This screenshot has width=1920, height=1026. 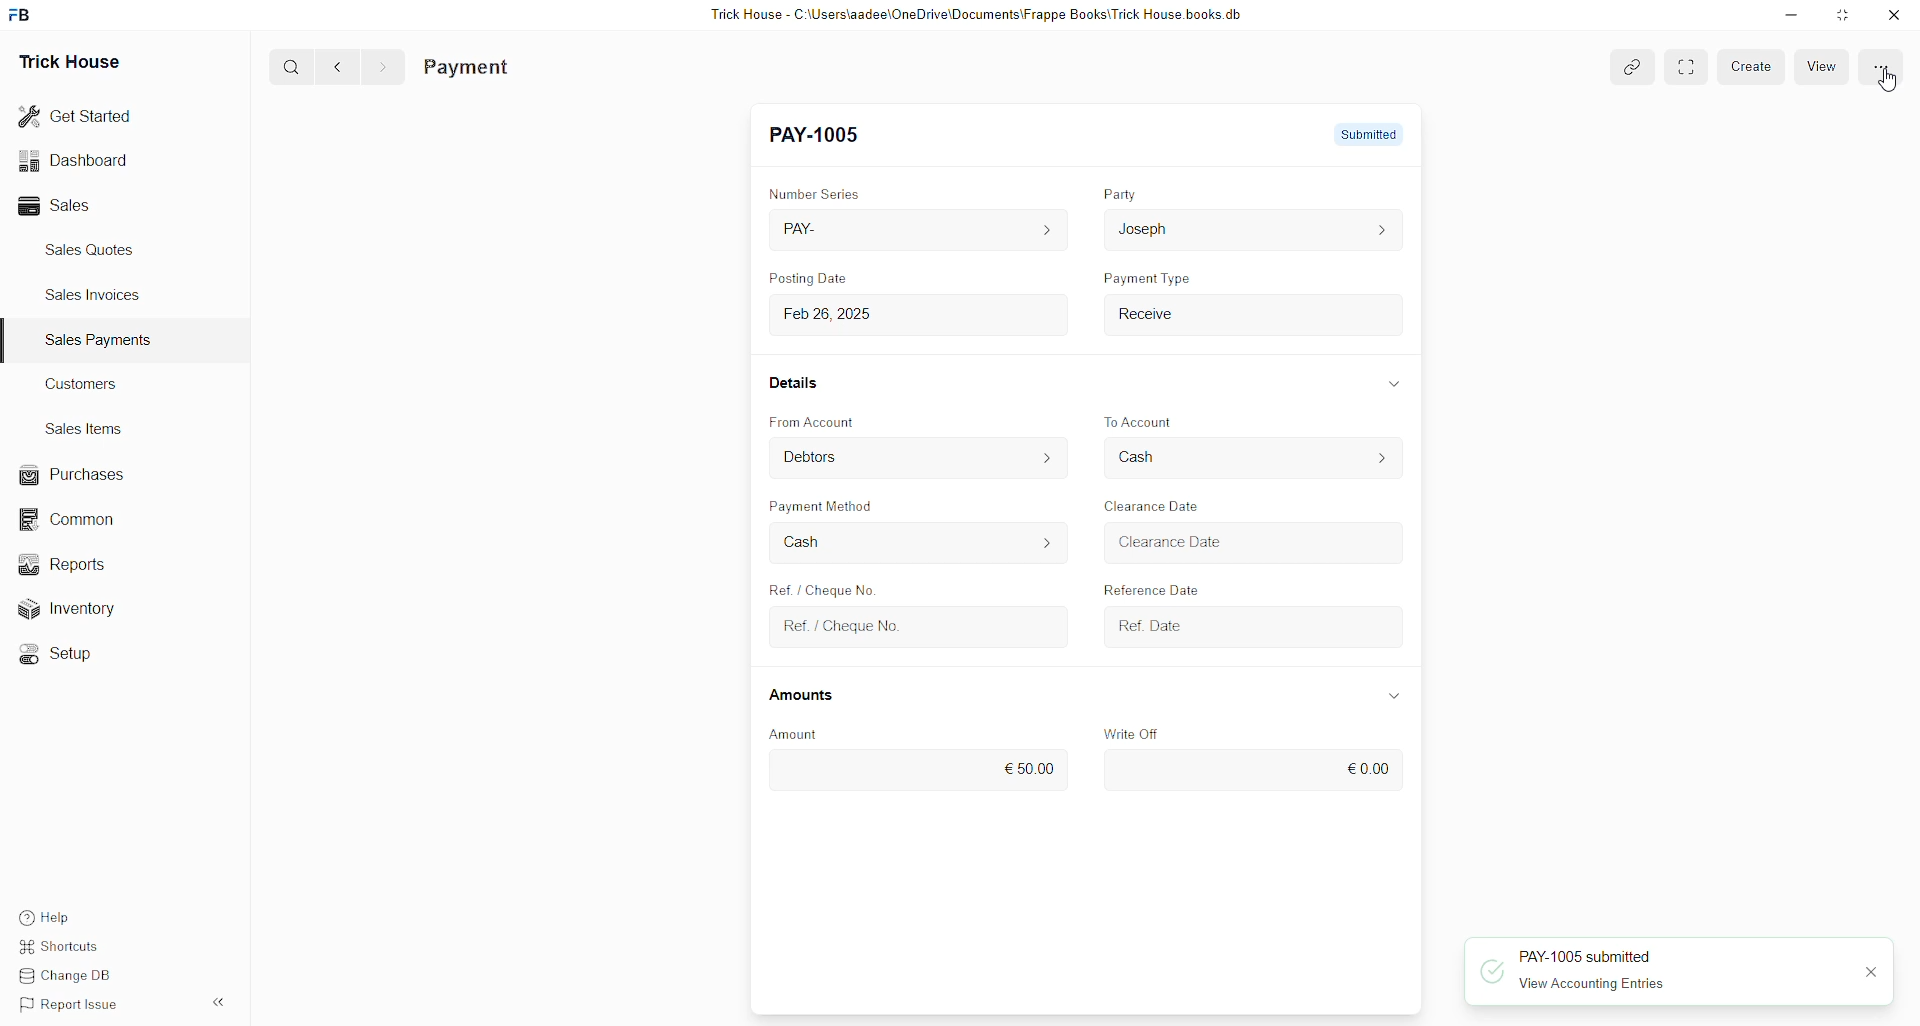 What do you see at coordinates (1383, 696) in the screenshot?
I see `Show/Hide` at bounding box center [1383, 696].